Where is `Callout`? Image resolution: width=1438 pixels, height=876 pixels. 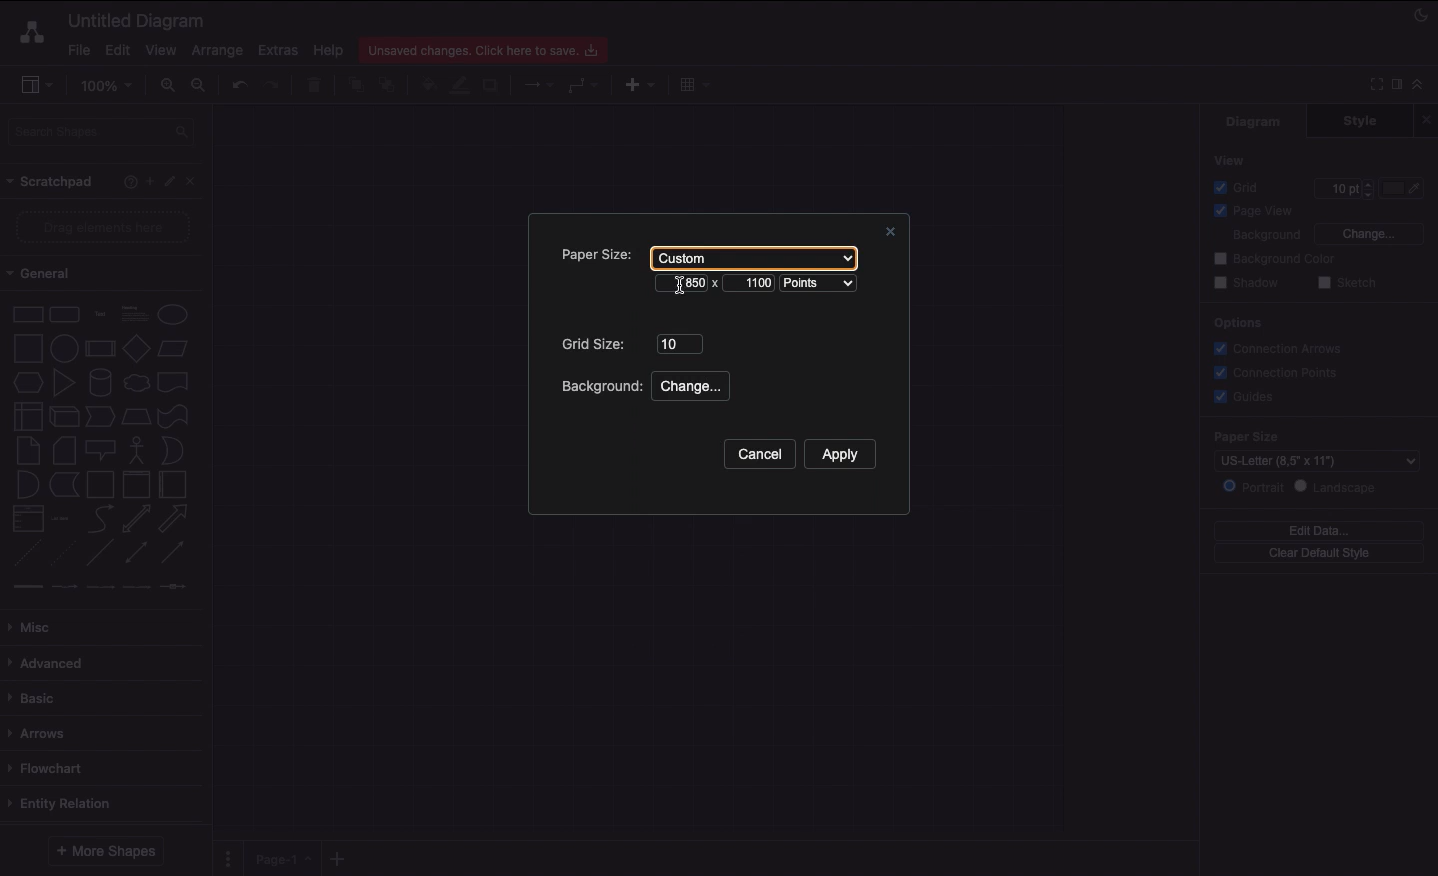 Callout is located at coordinates (102, 450).